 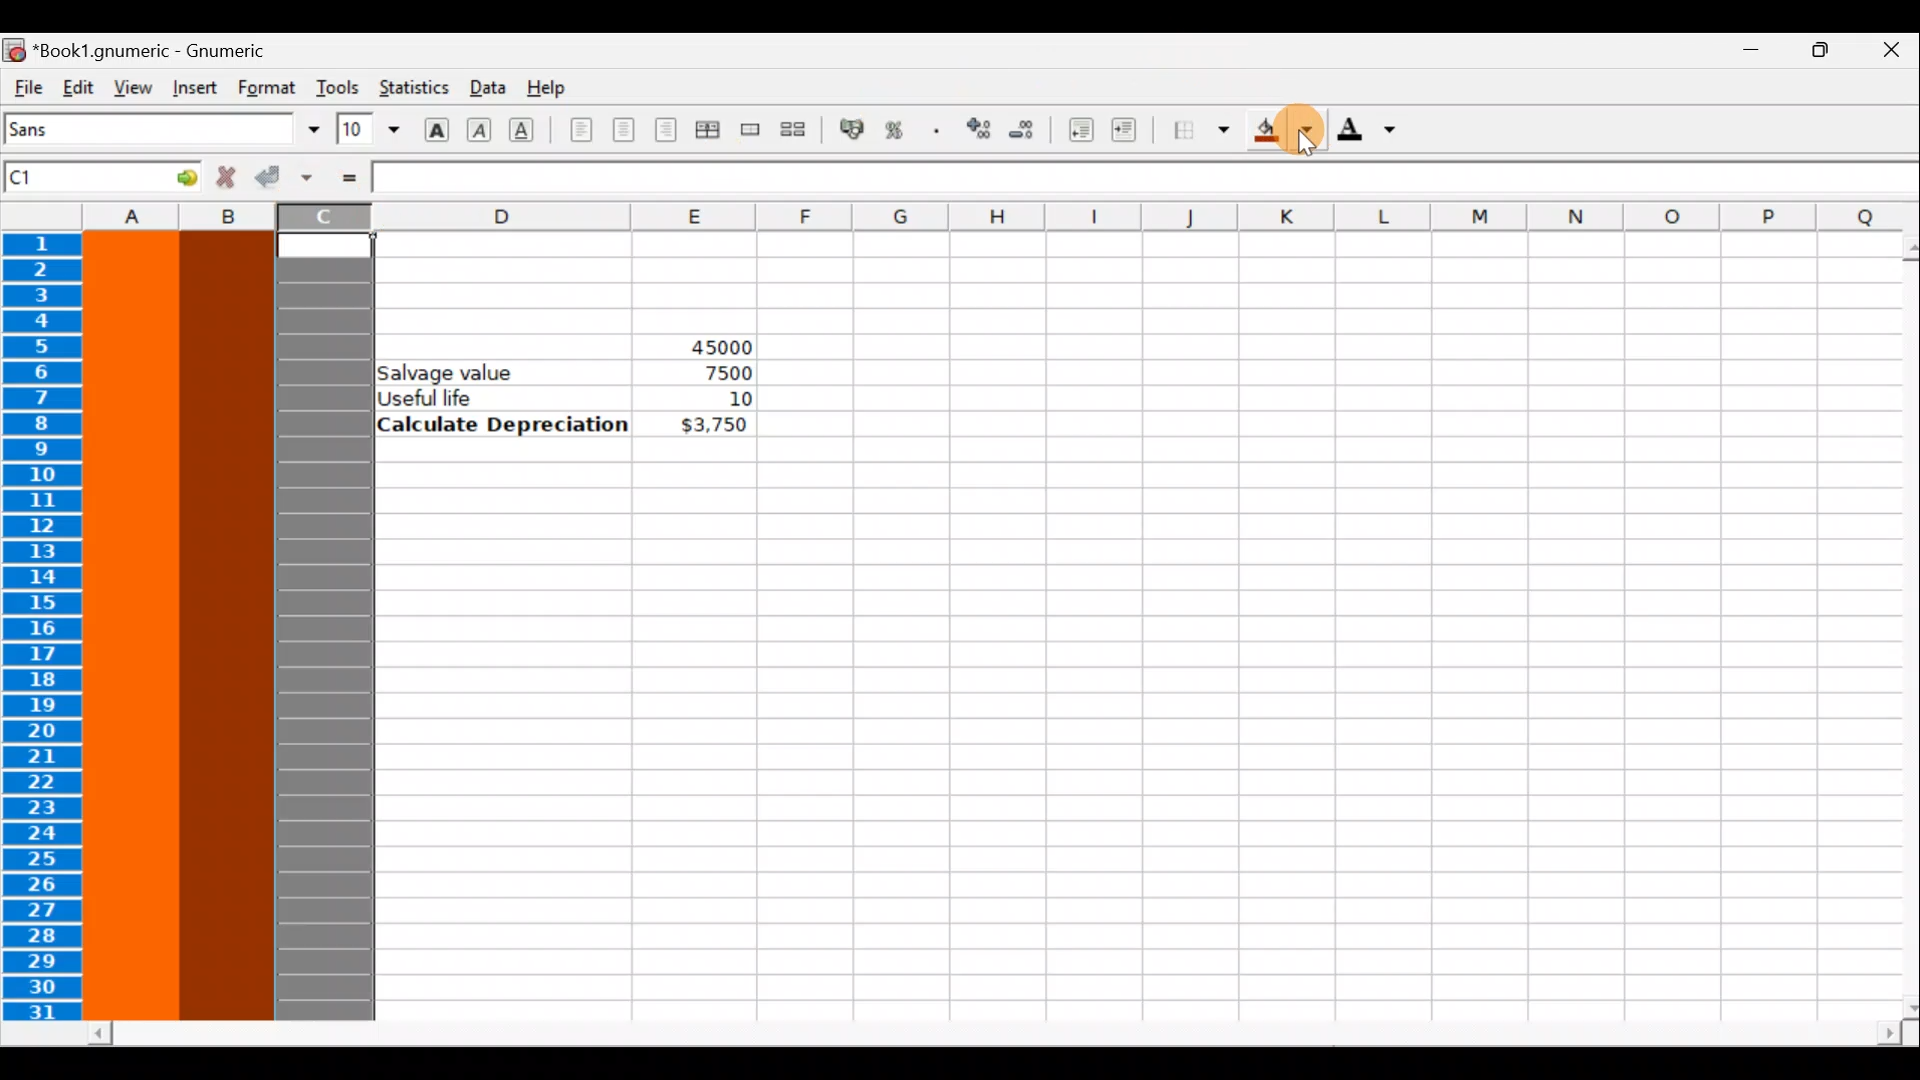 I want to click on Cells, so click(x=1102, y=755).